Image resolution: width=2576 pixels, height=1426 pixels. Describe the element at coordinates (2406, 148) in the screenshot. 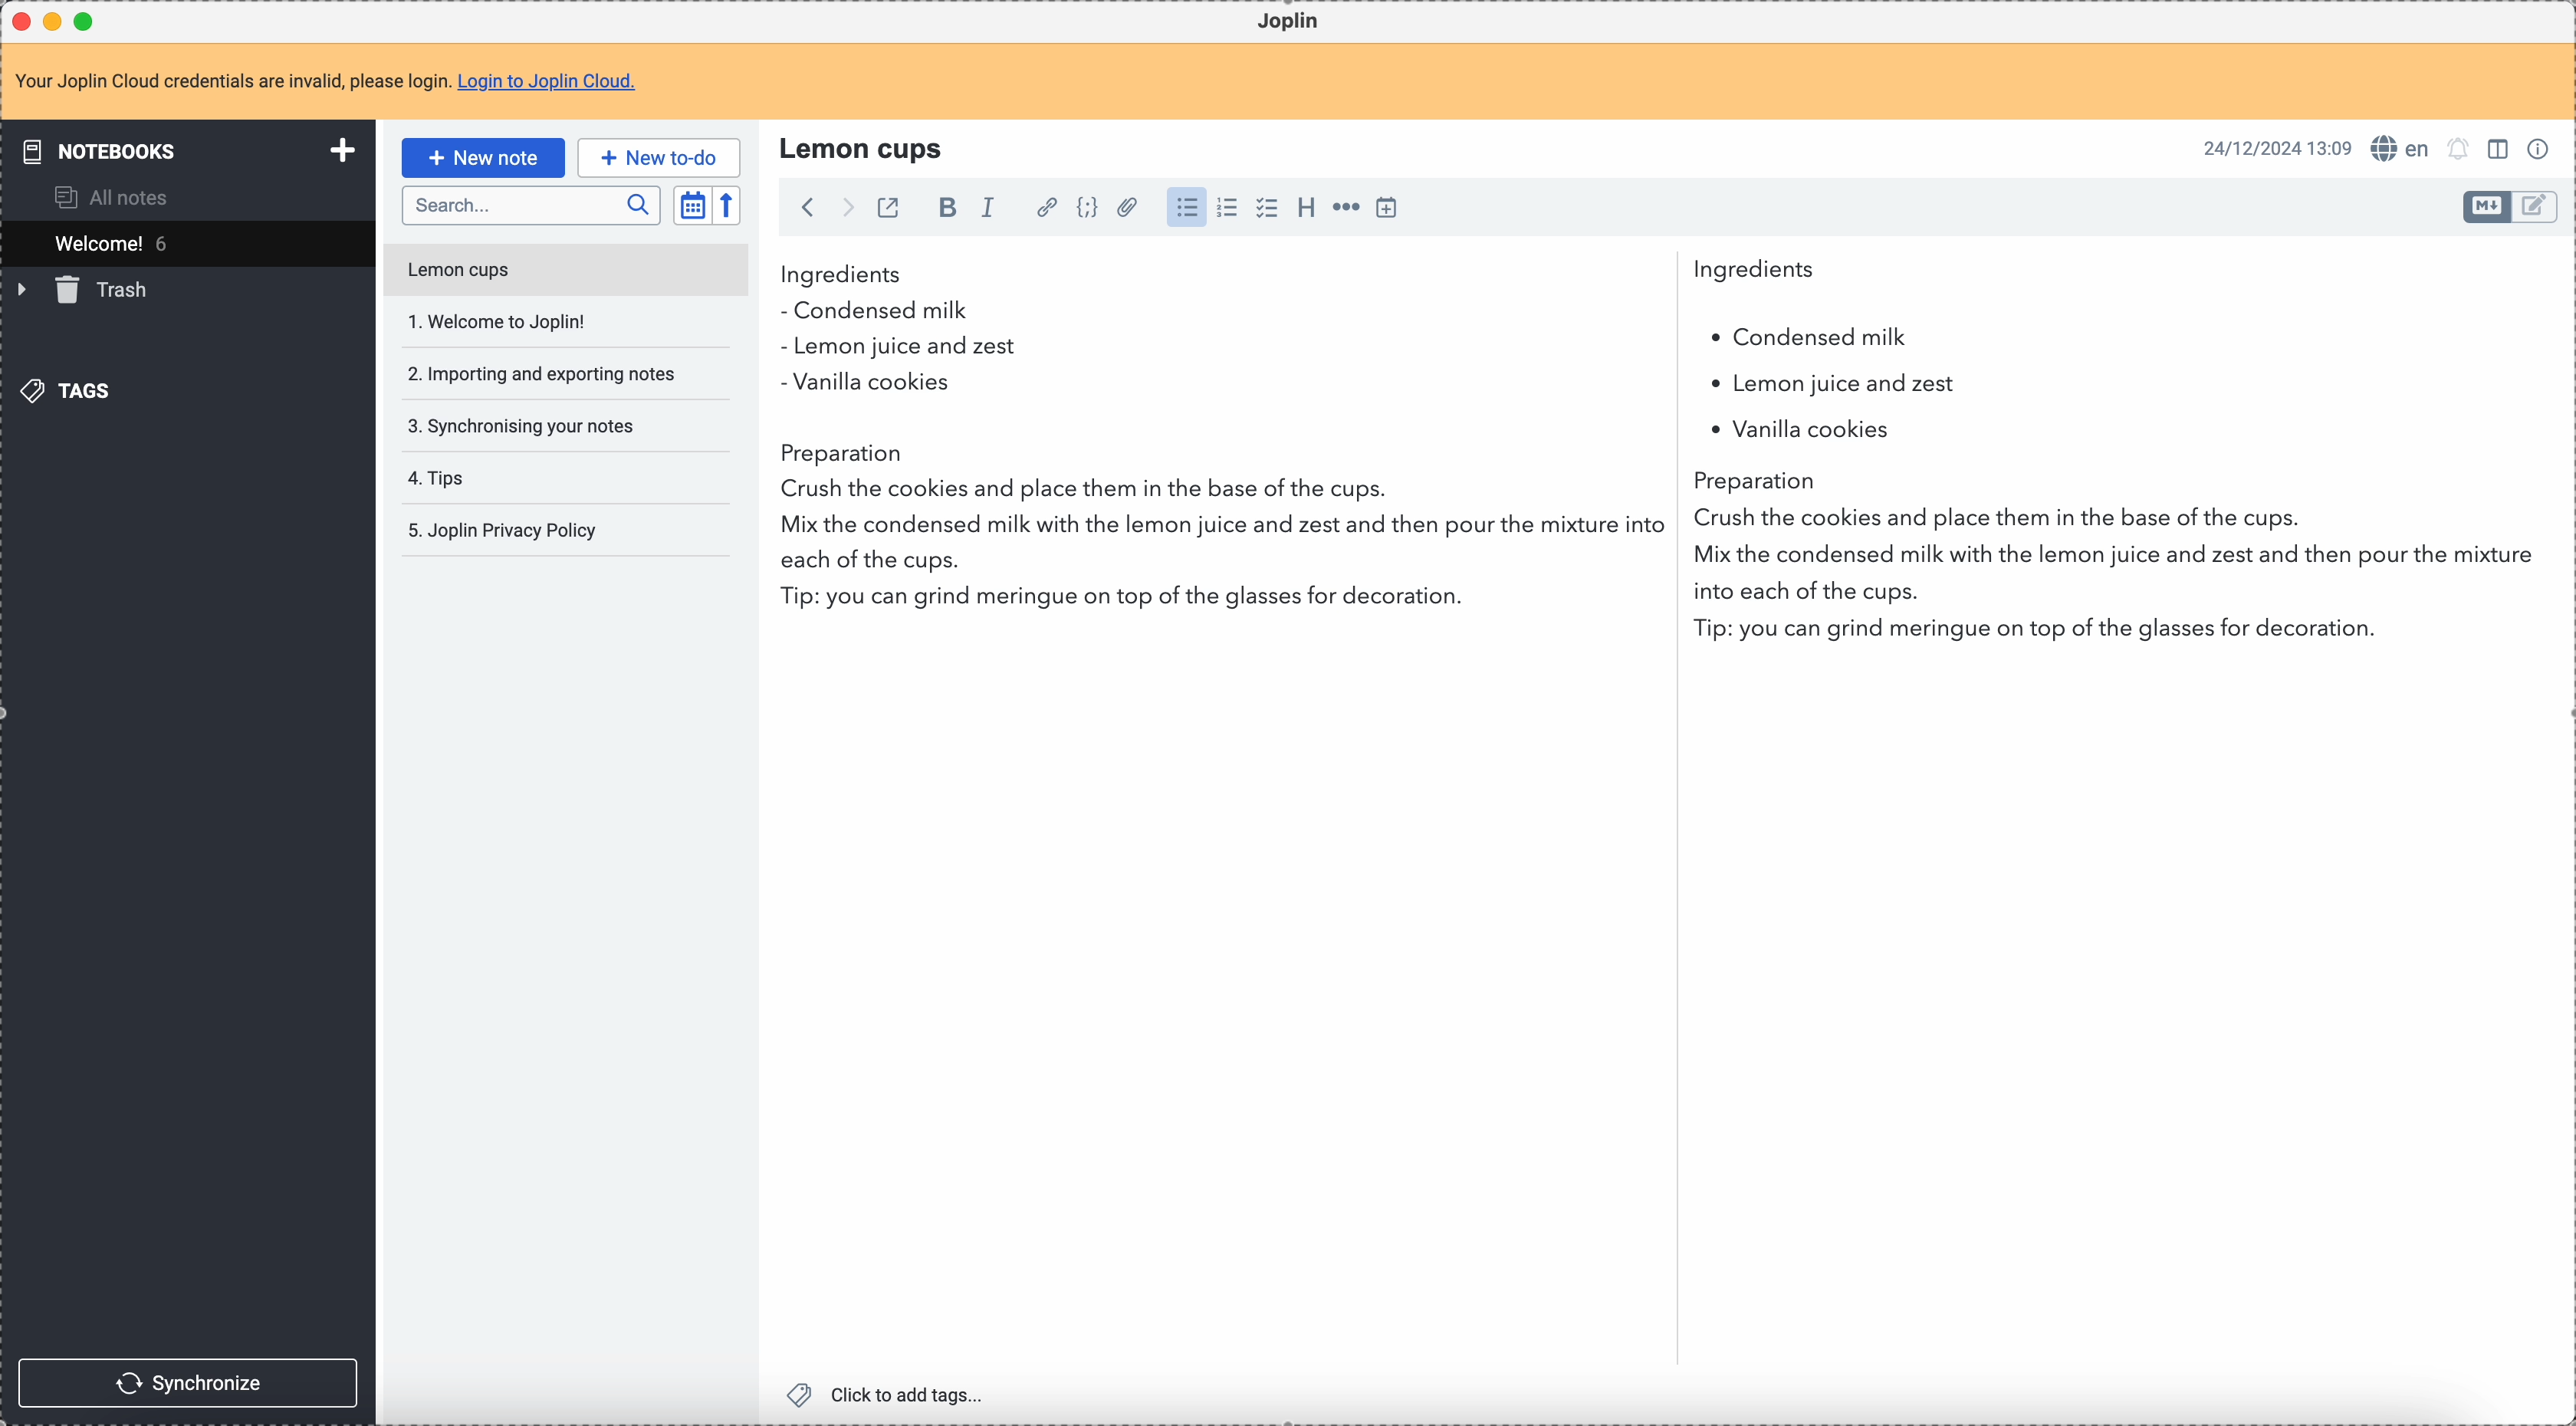

I see `spell checker` at that location.